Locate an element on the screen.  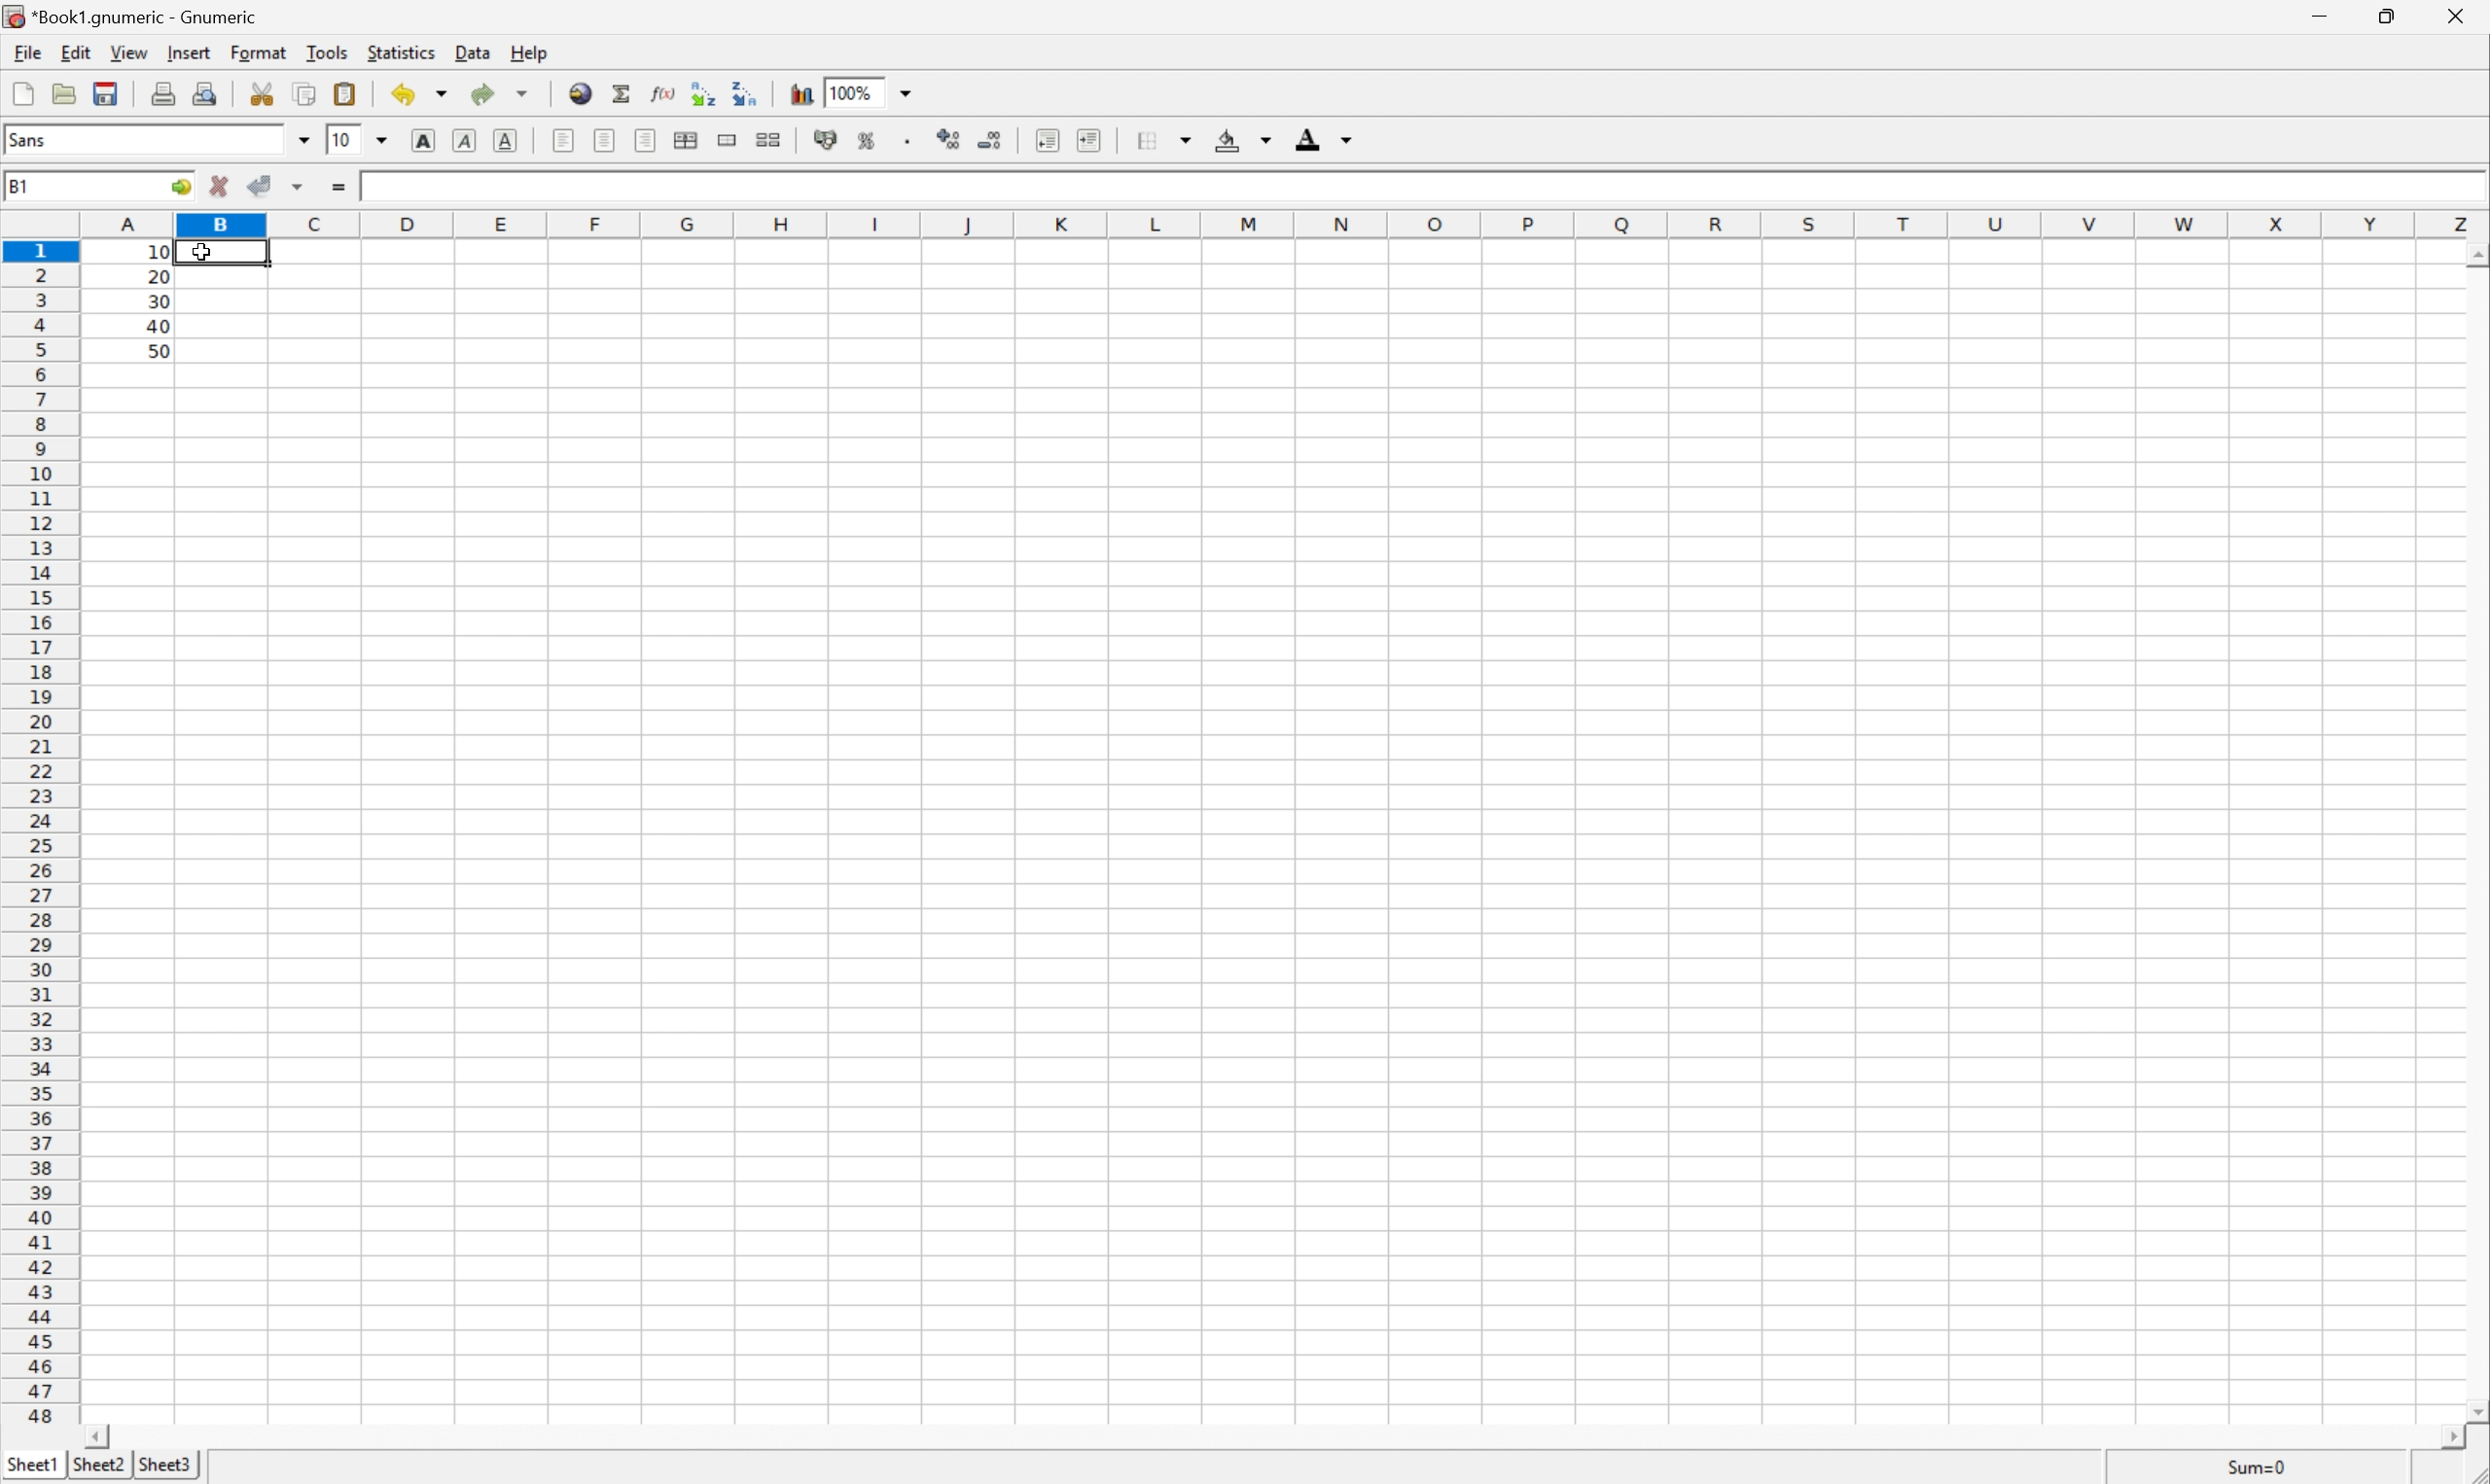
Drop Down is located at coordinates (380, 141).